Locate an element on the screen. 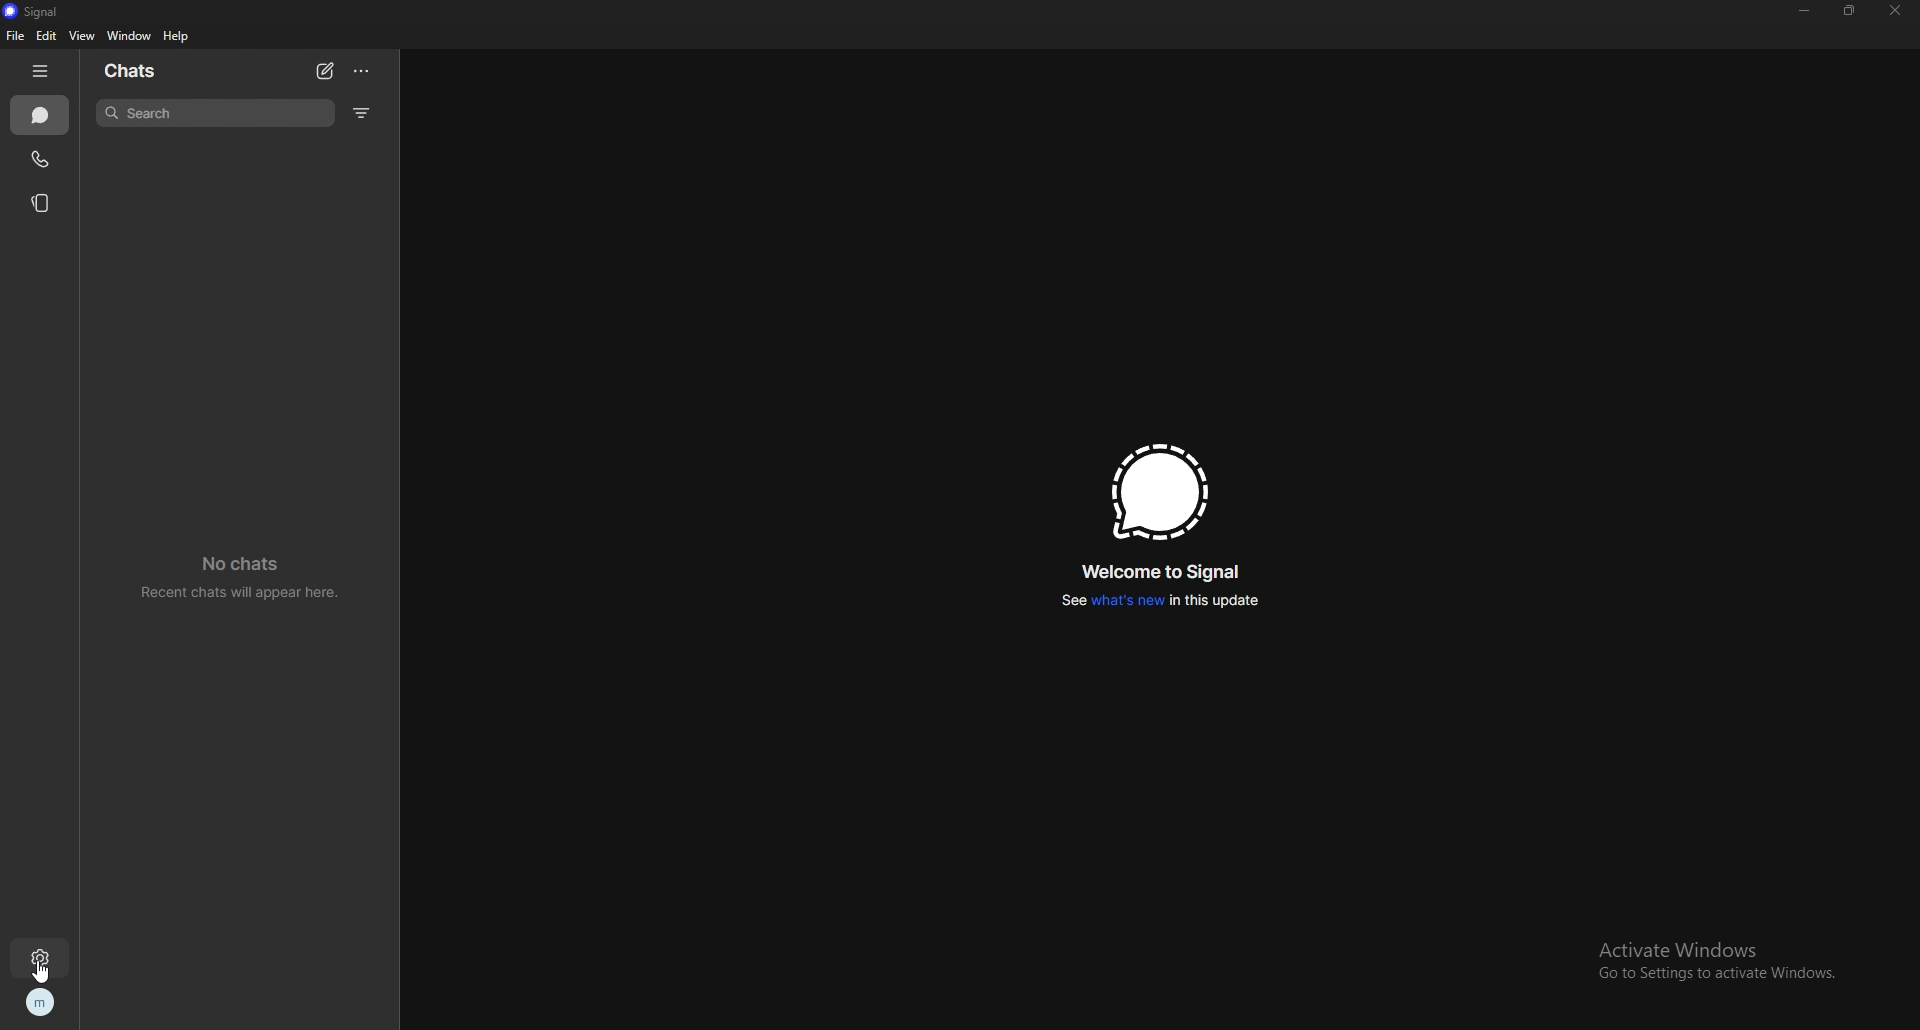 The image size is (1920, 1030). settings is located at coordinates (42, 959).